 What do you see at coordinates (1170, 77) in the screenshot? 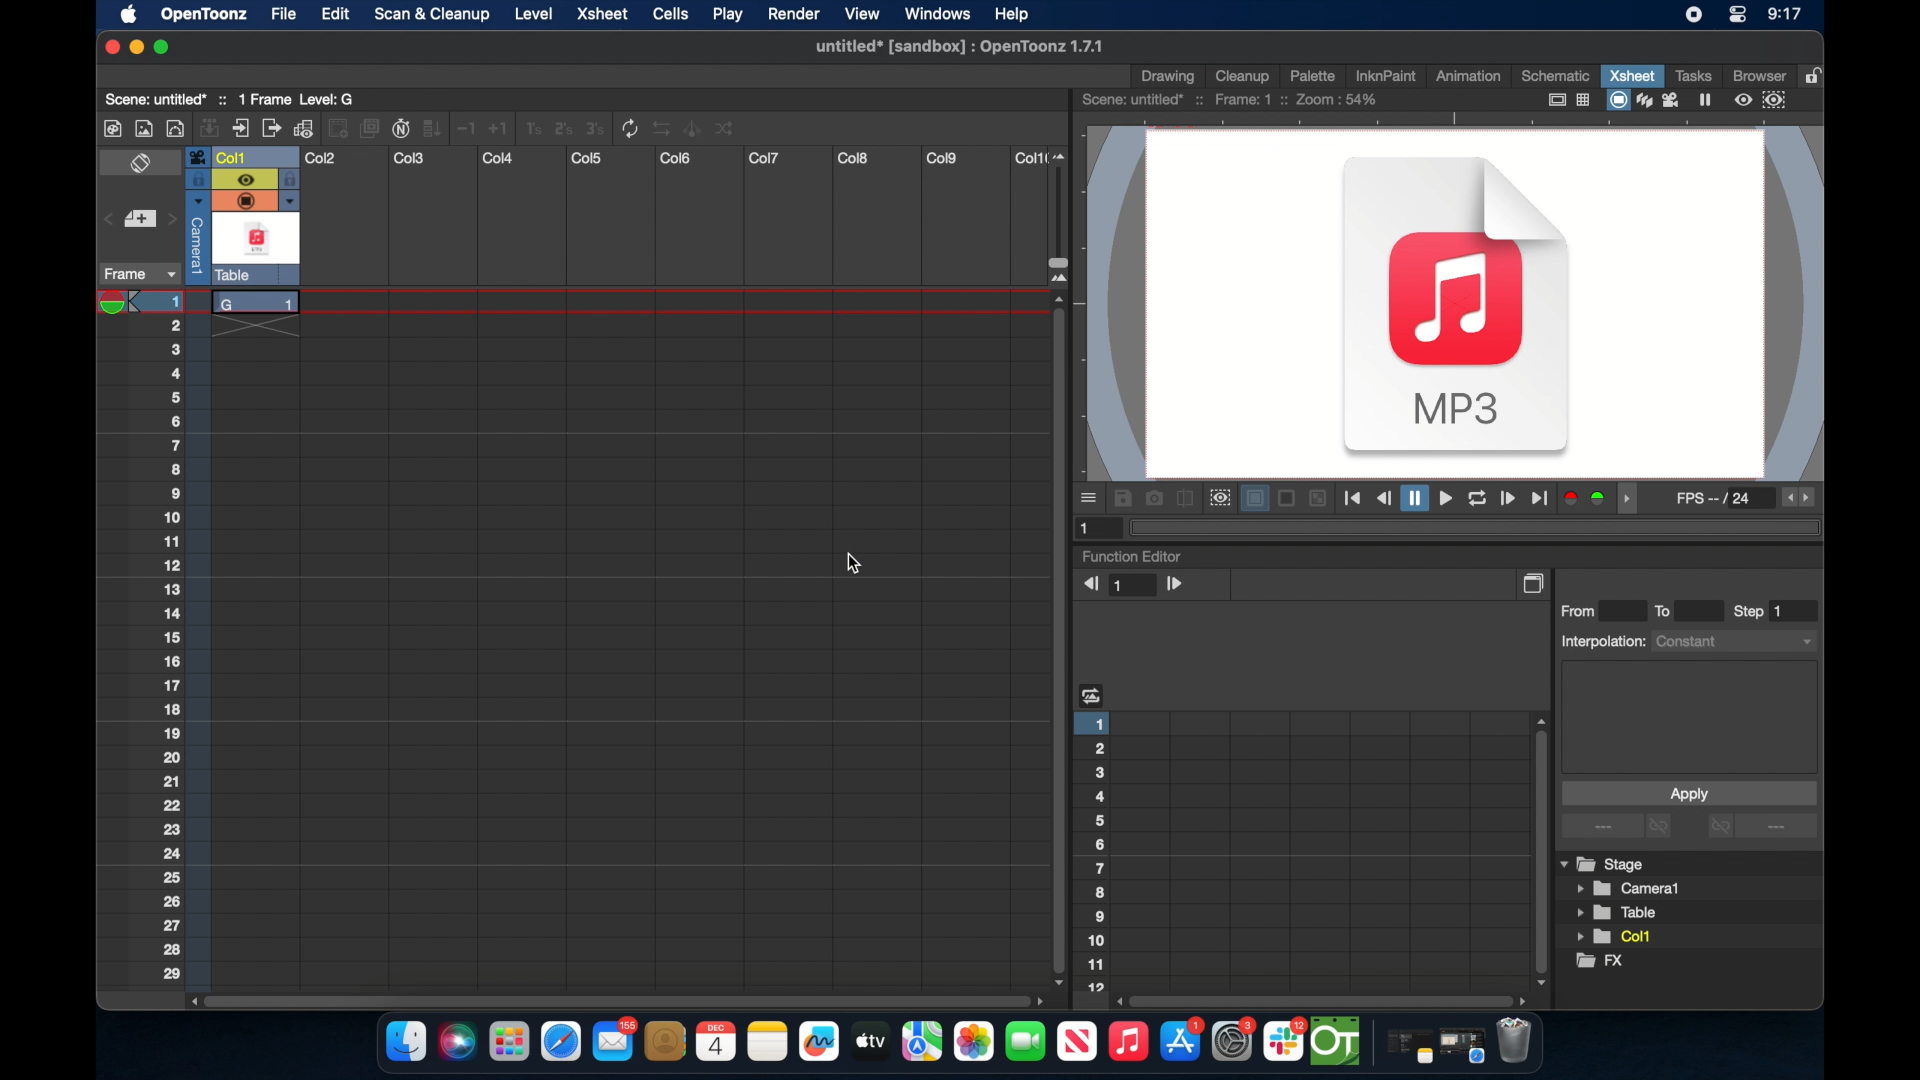
I see `drawing` at bounding box center [1170, 77].